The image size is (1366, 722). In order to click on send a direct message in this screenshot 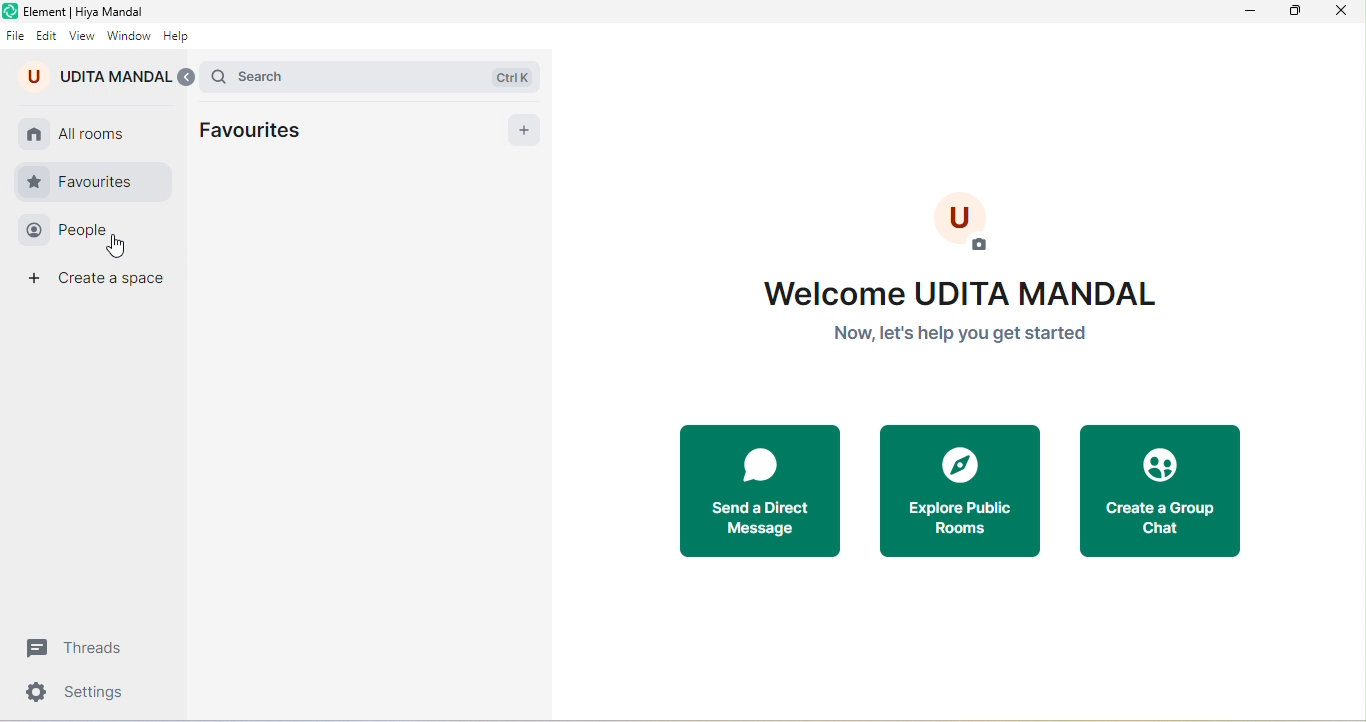, I will do `click(759, 491)`.